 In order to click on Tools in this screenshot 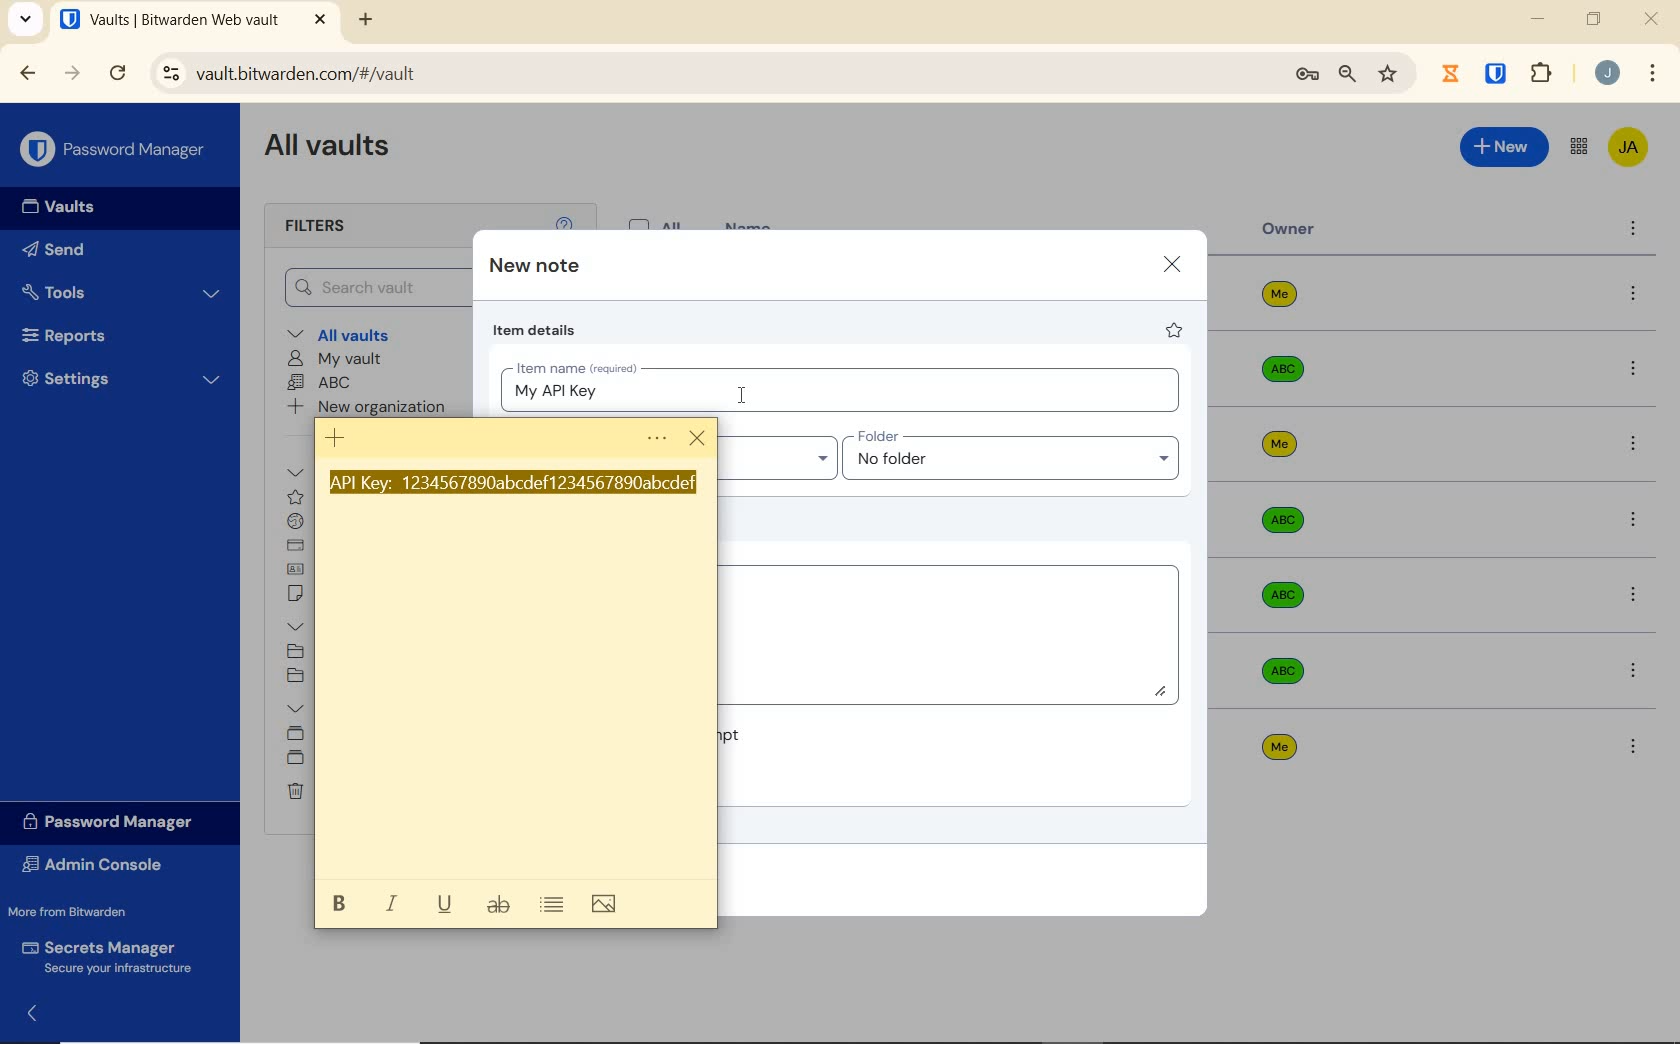, I will do `click(122, 290)`.